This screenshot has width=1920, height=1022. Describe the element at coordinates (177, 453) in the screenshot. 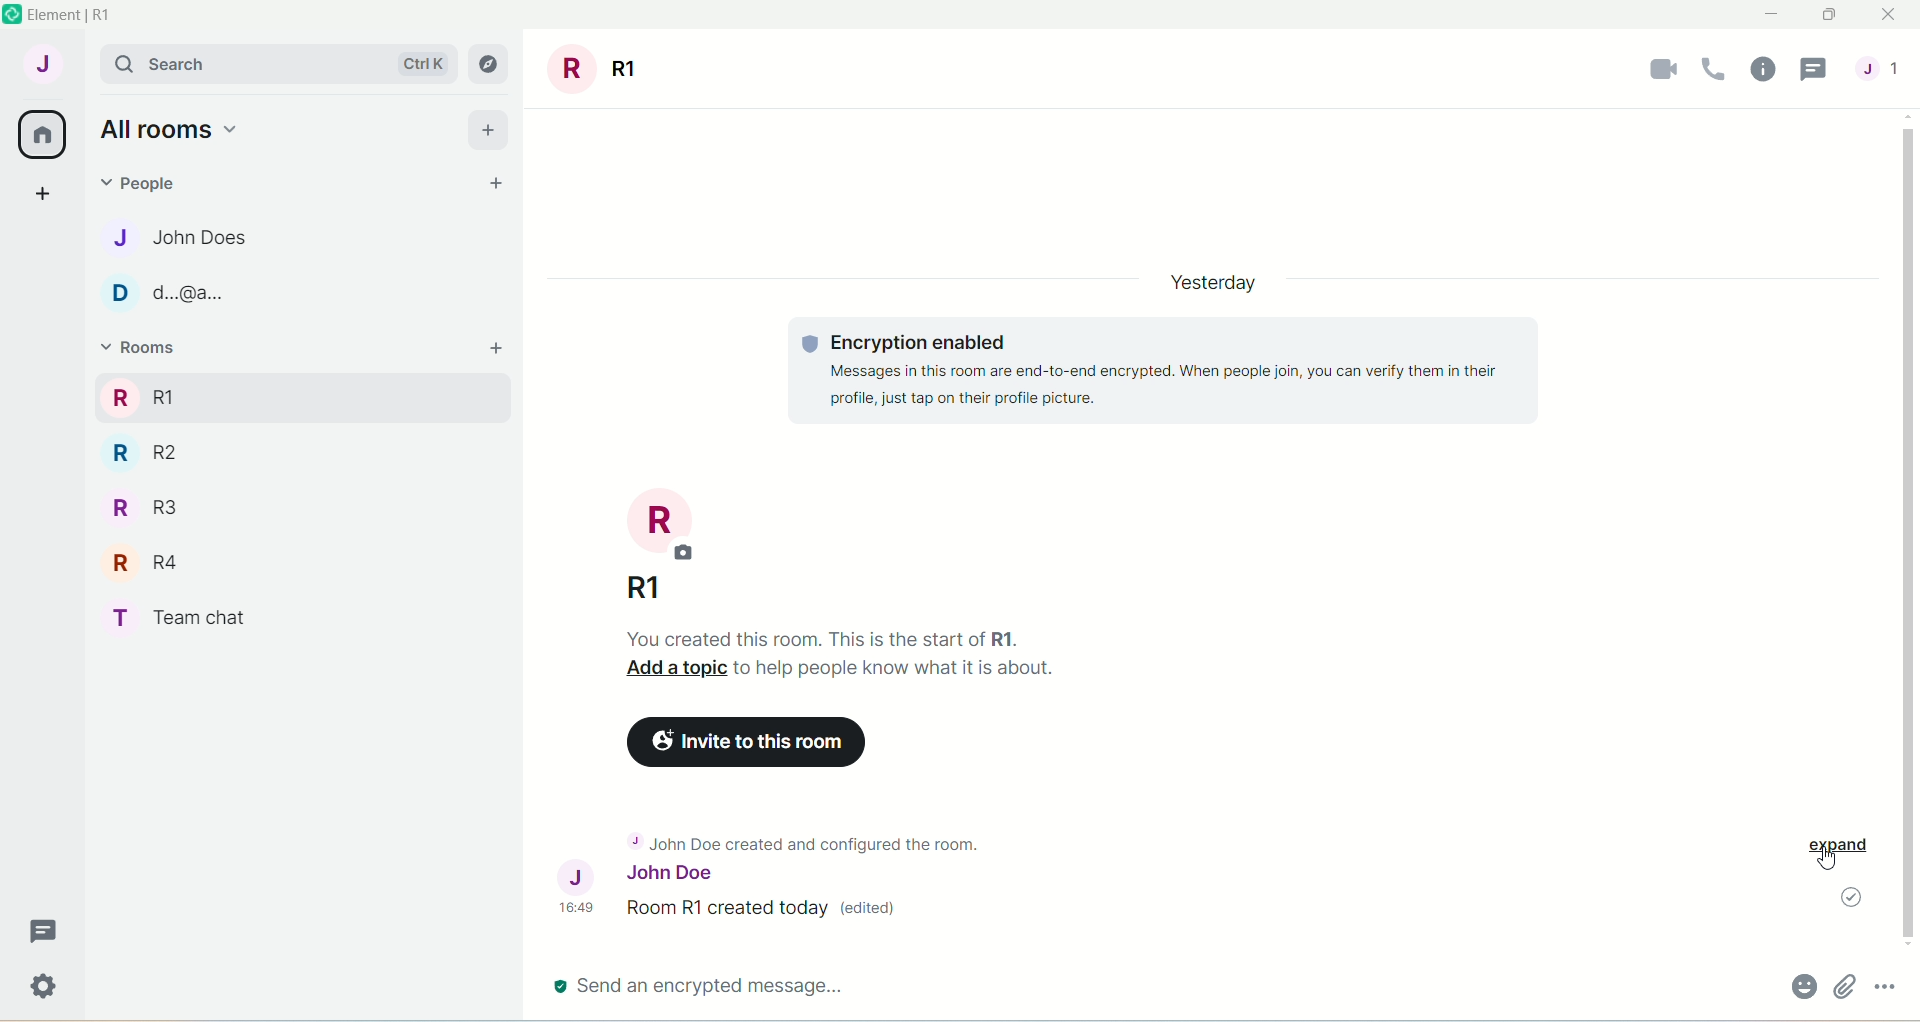

I see `R2` at that location.